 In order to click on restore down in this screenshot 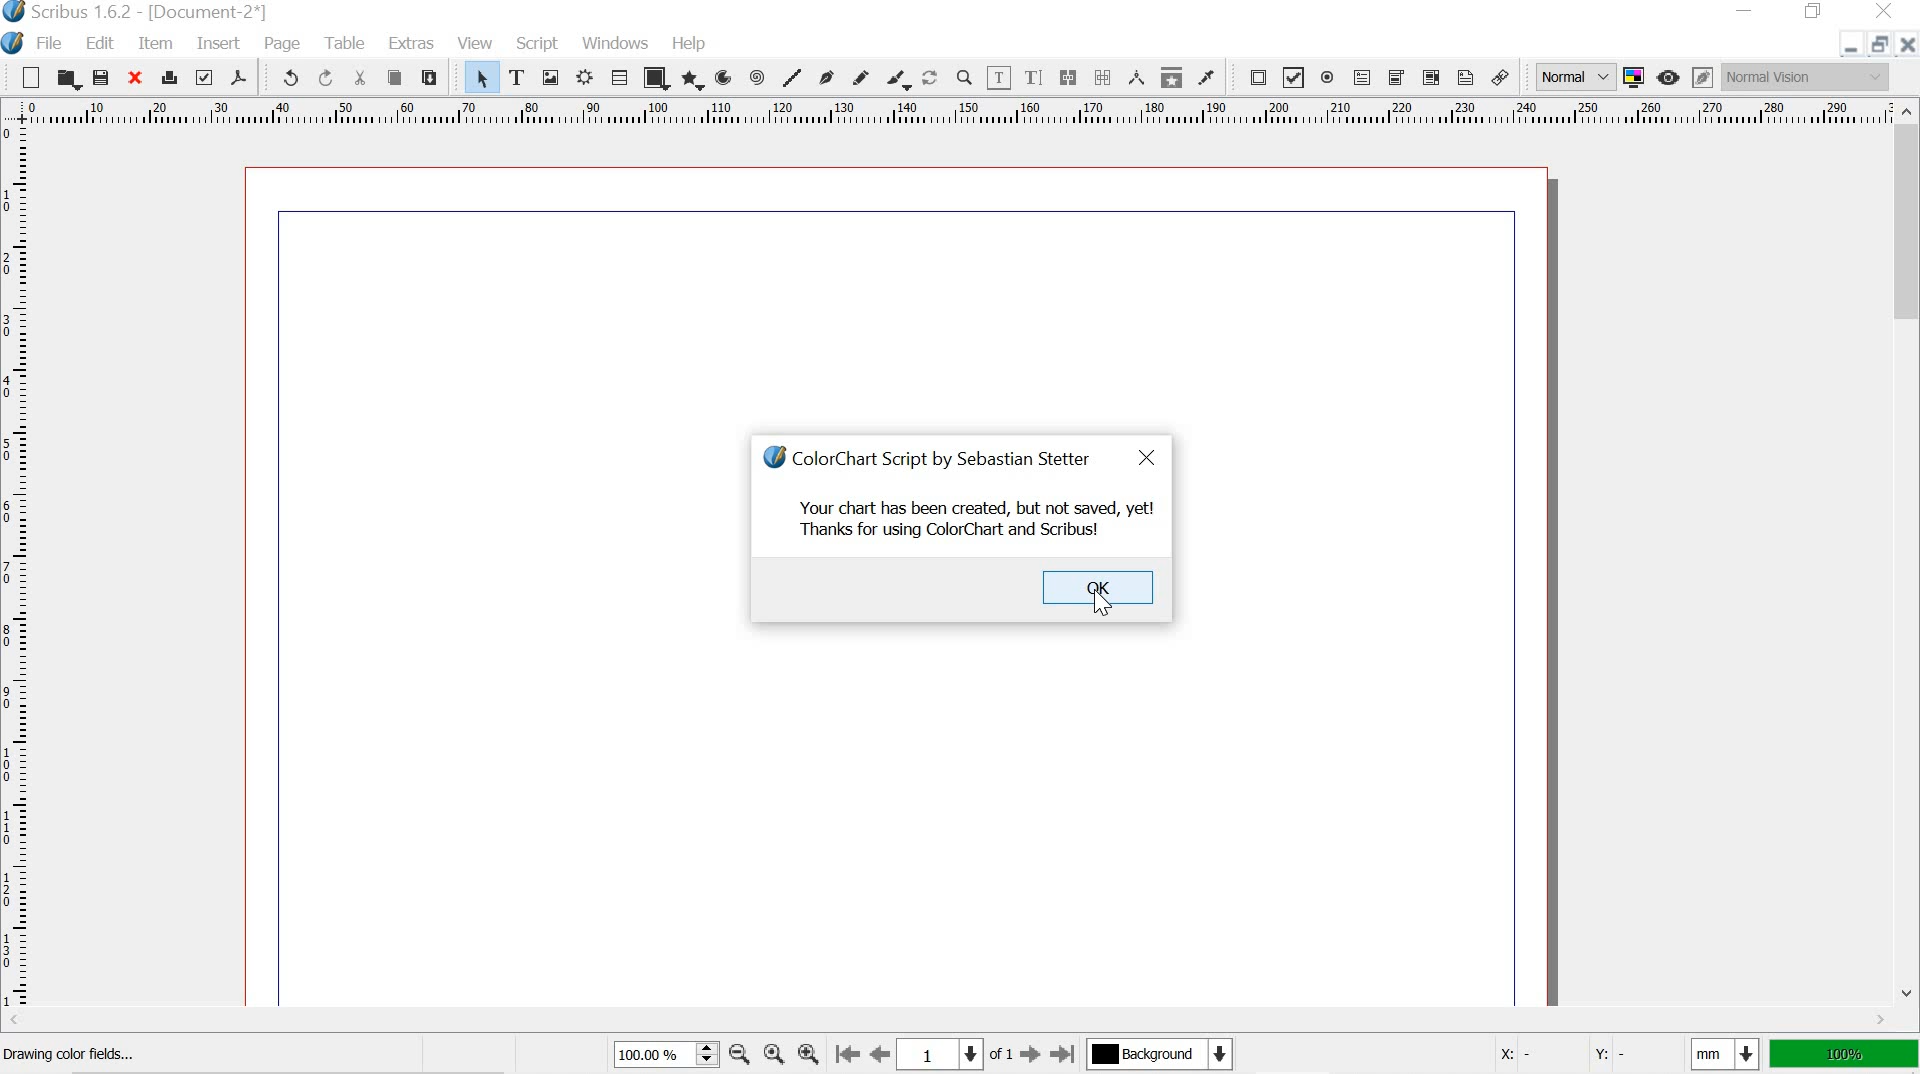, I will do `click(1882, 43)`.